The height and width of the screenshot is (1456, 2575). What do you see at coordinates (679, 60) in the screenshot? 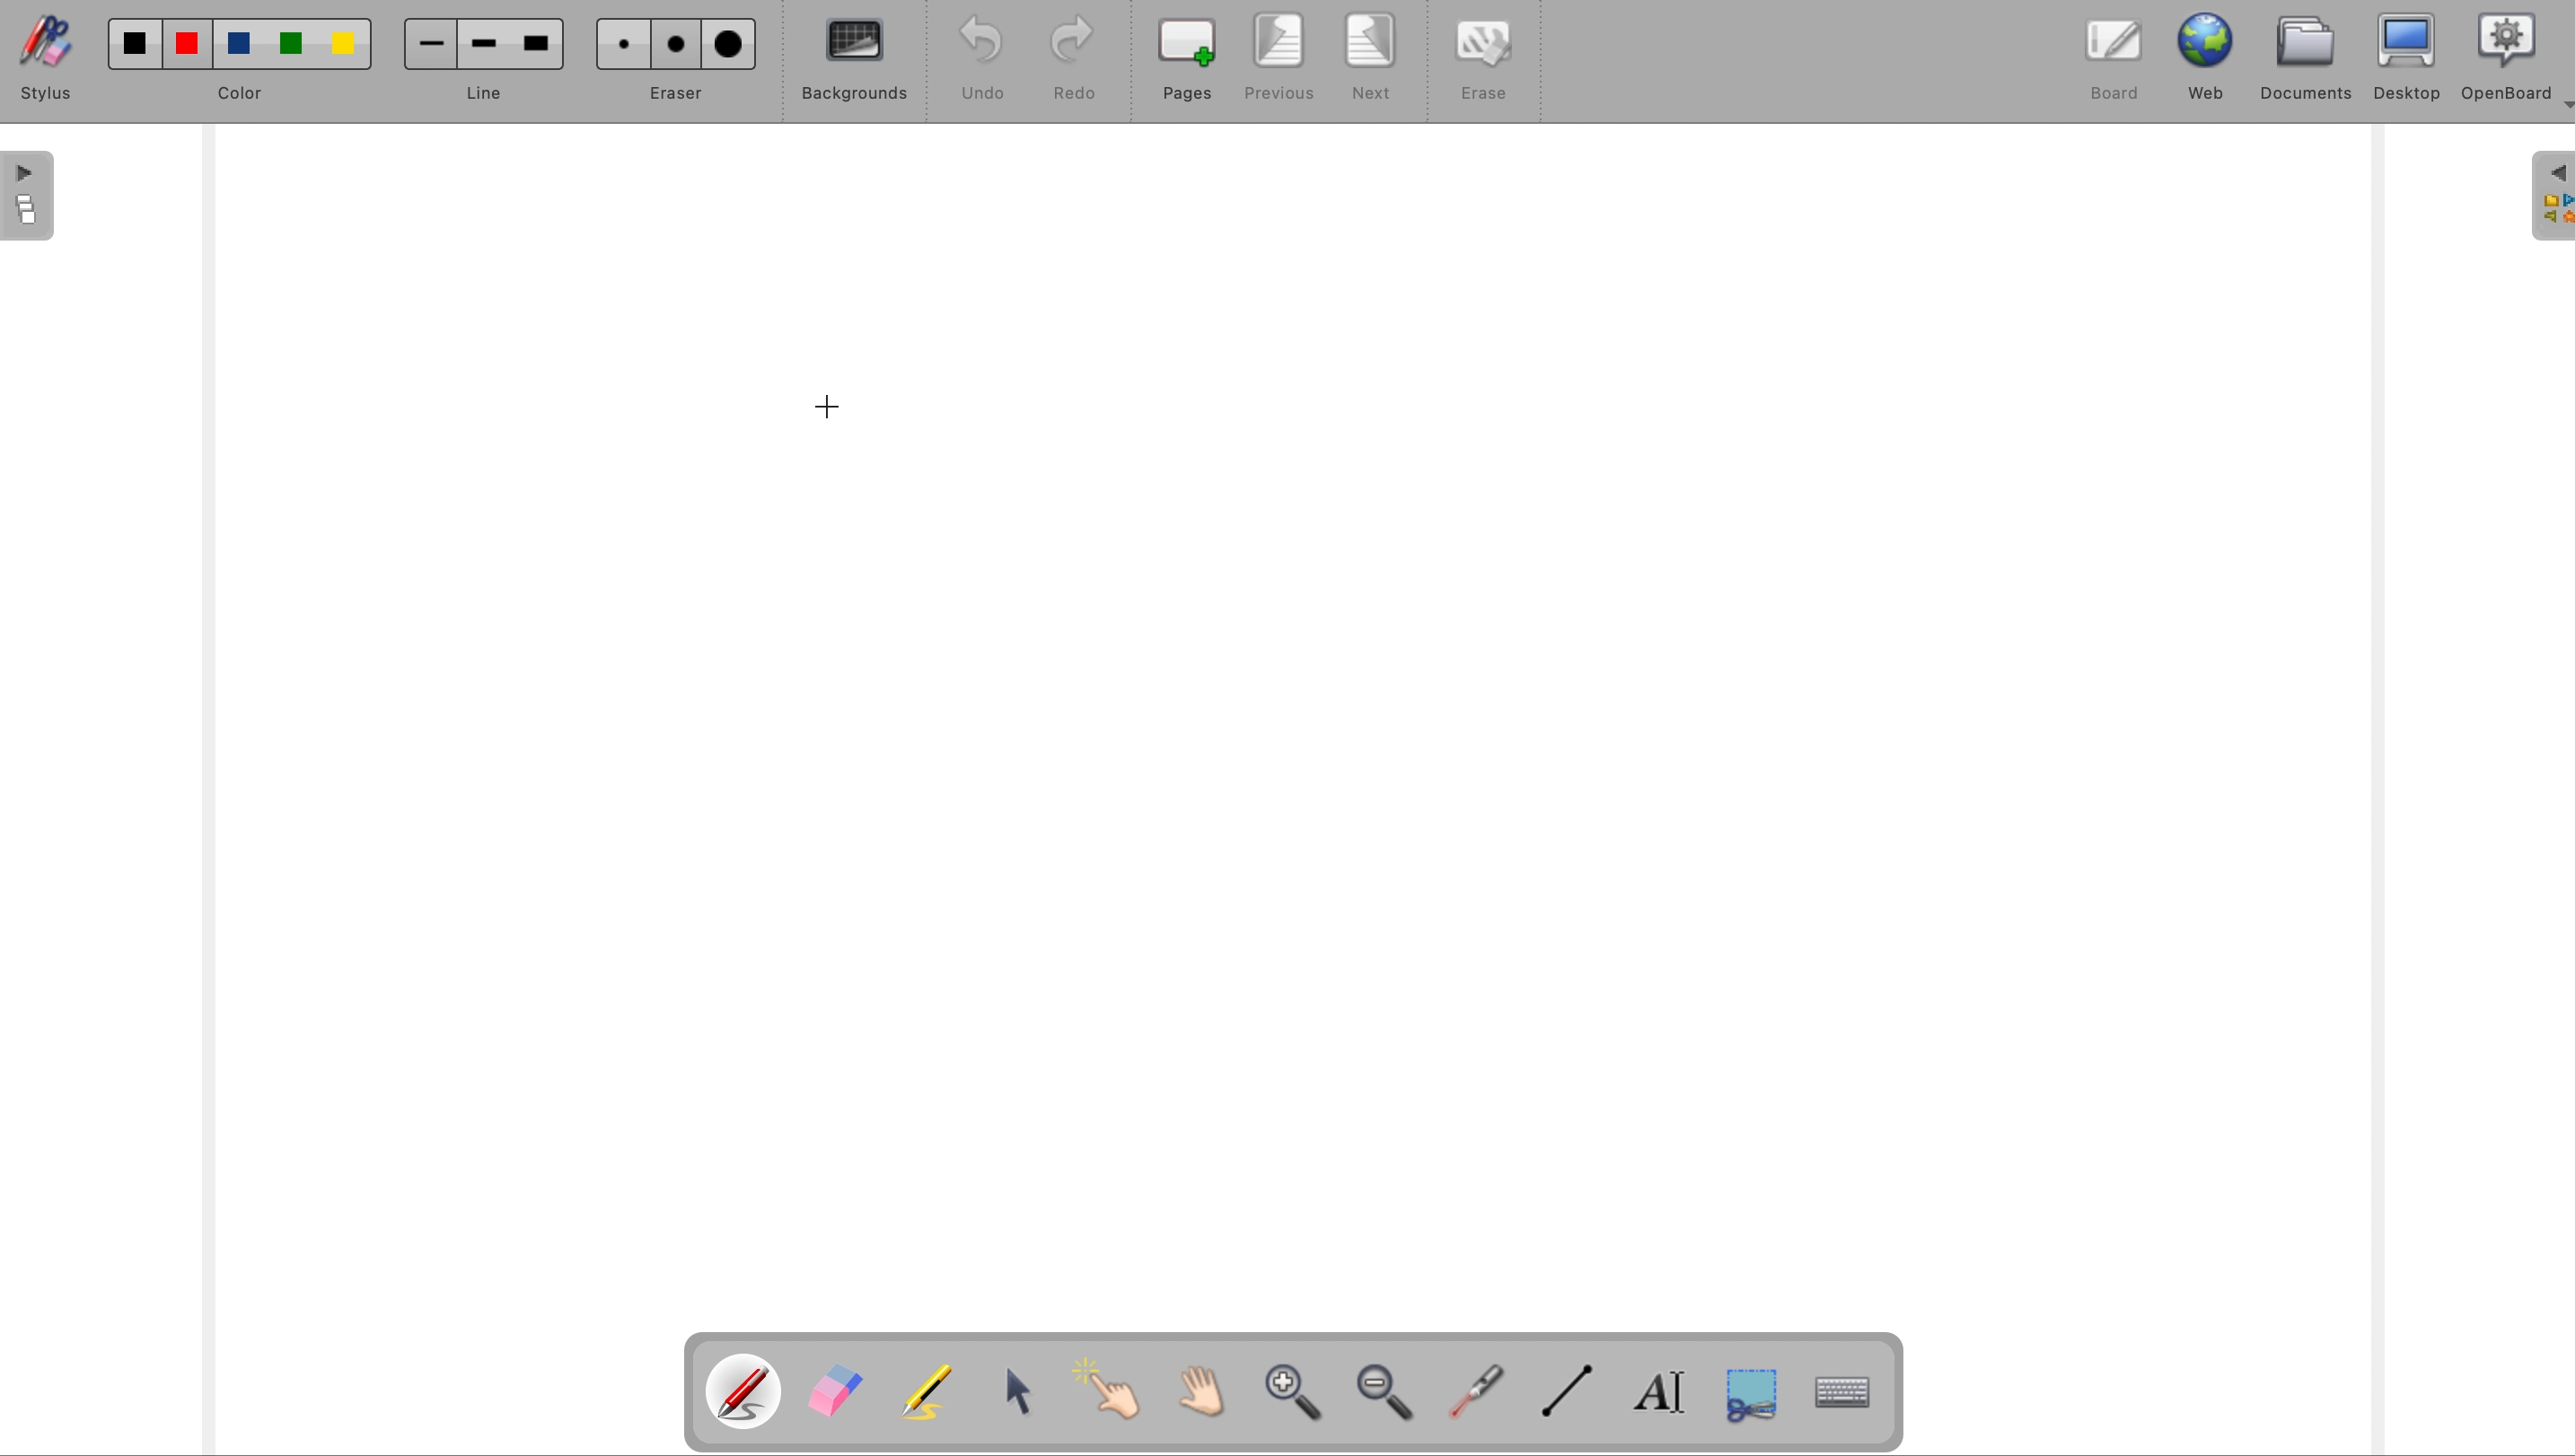
I see `eraser` at bounding box center [679, 60].